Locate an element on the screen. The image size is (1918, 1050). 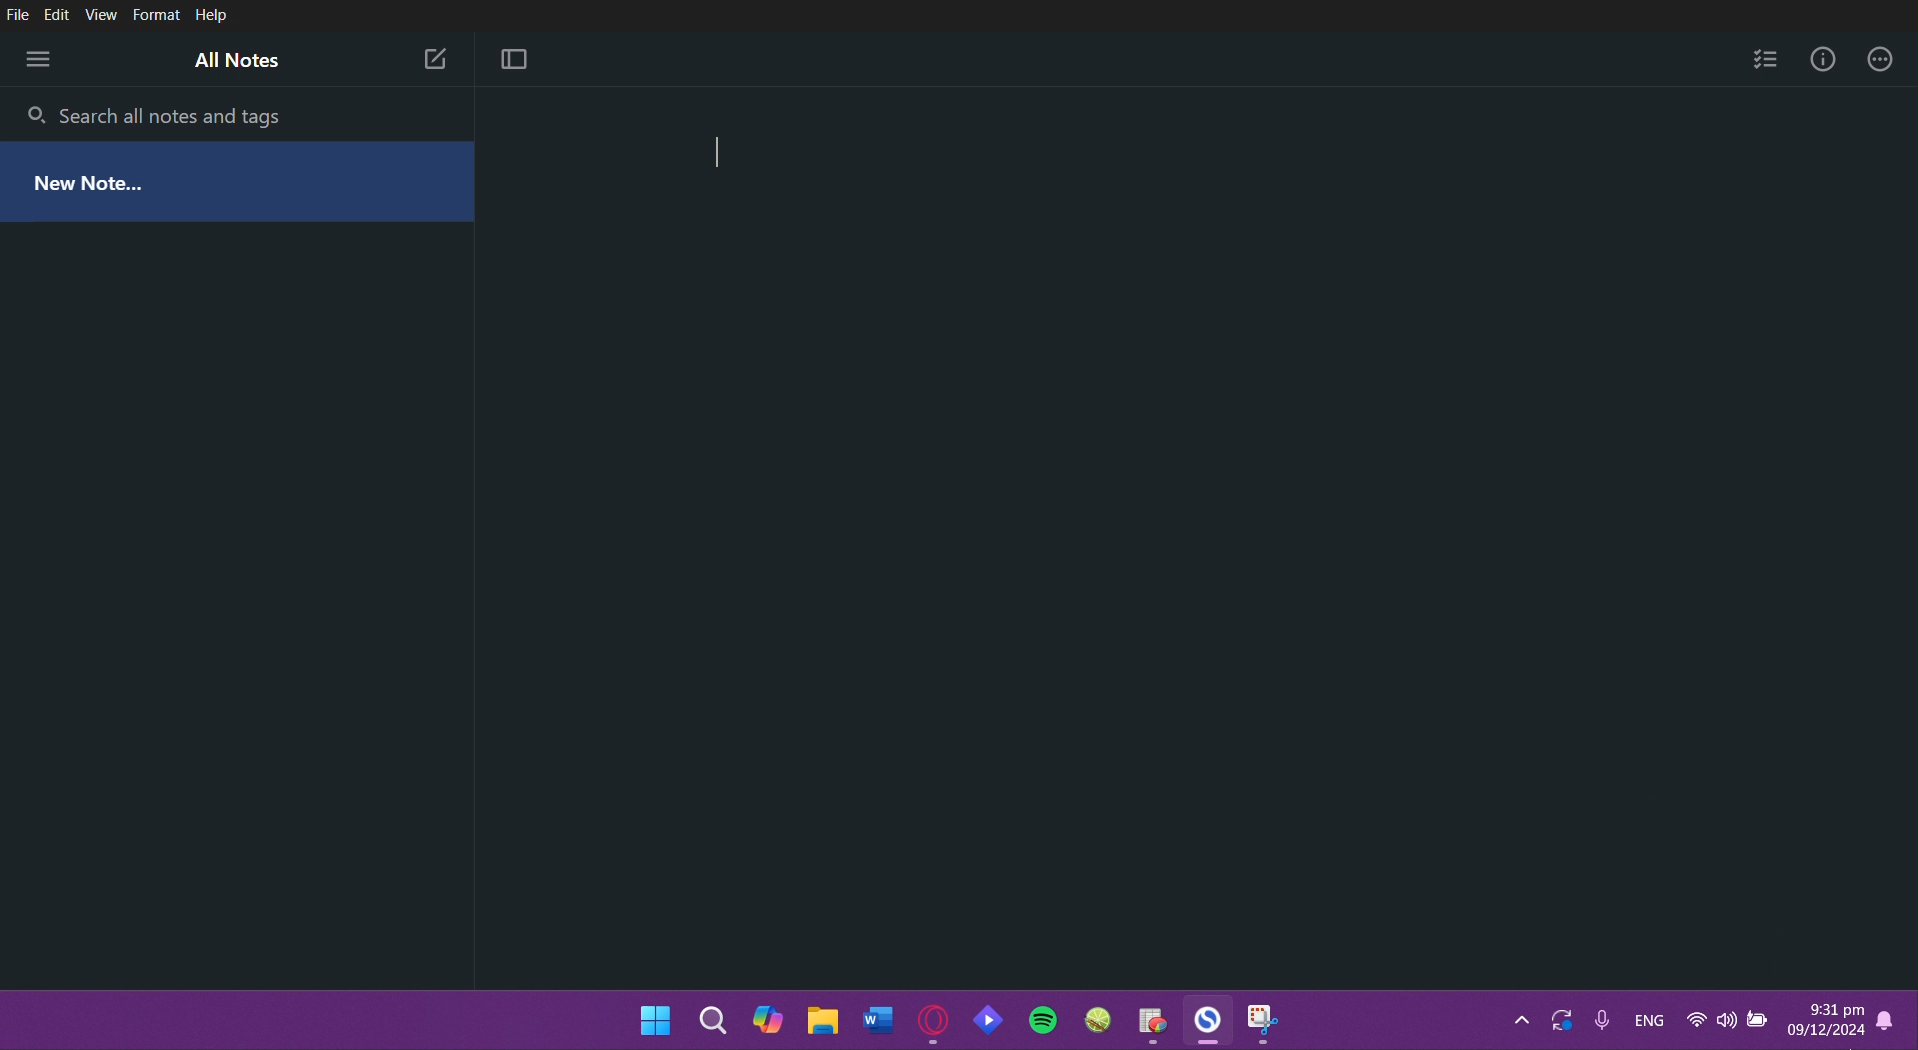
opera is located at coordinates (931, 1020).